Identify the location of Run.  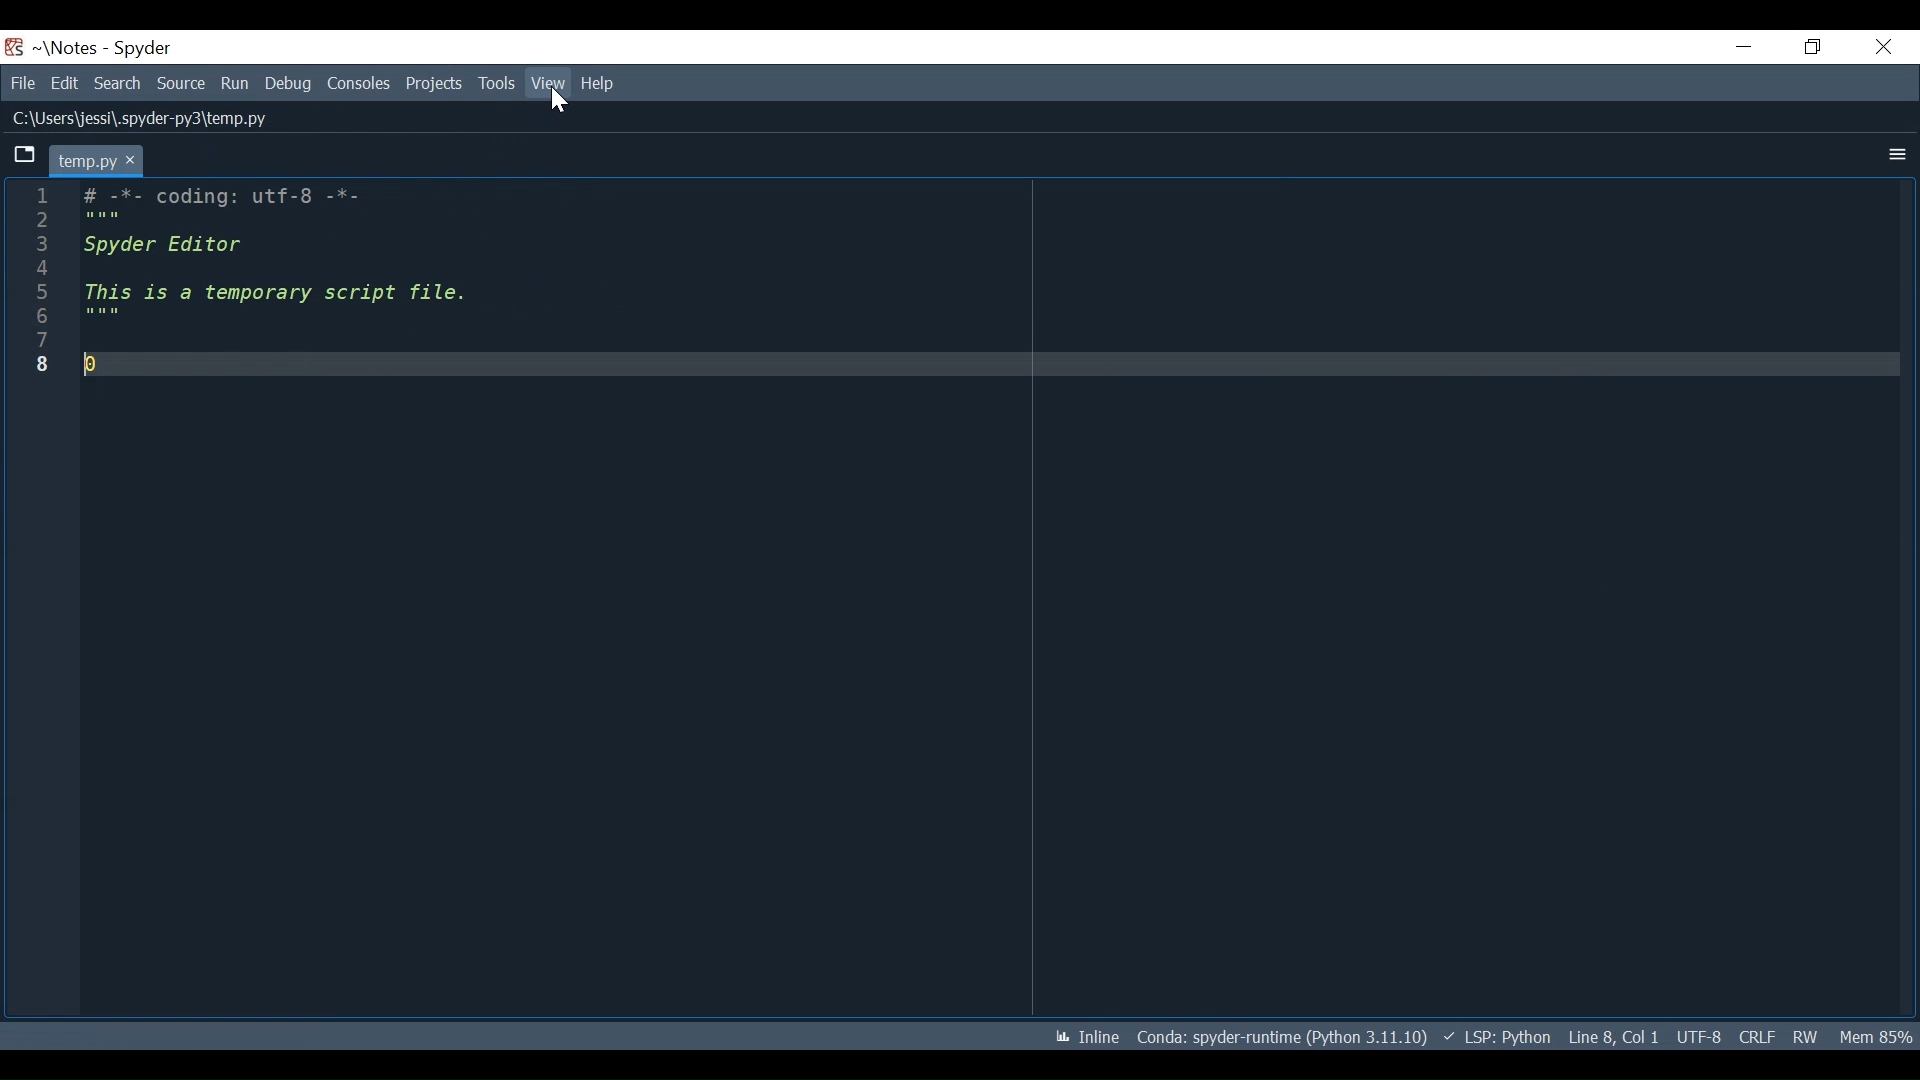
(235, 84).